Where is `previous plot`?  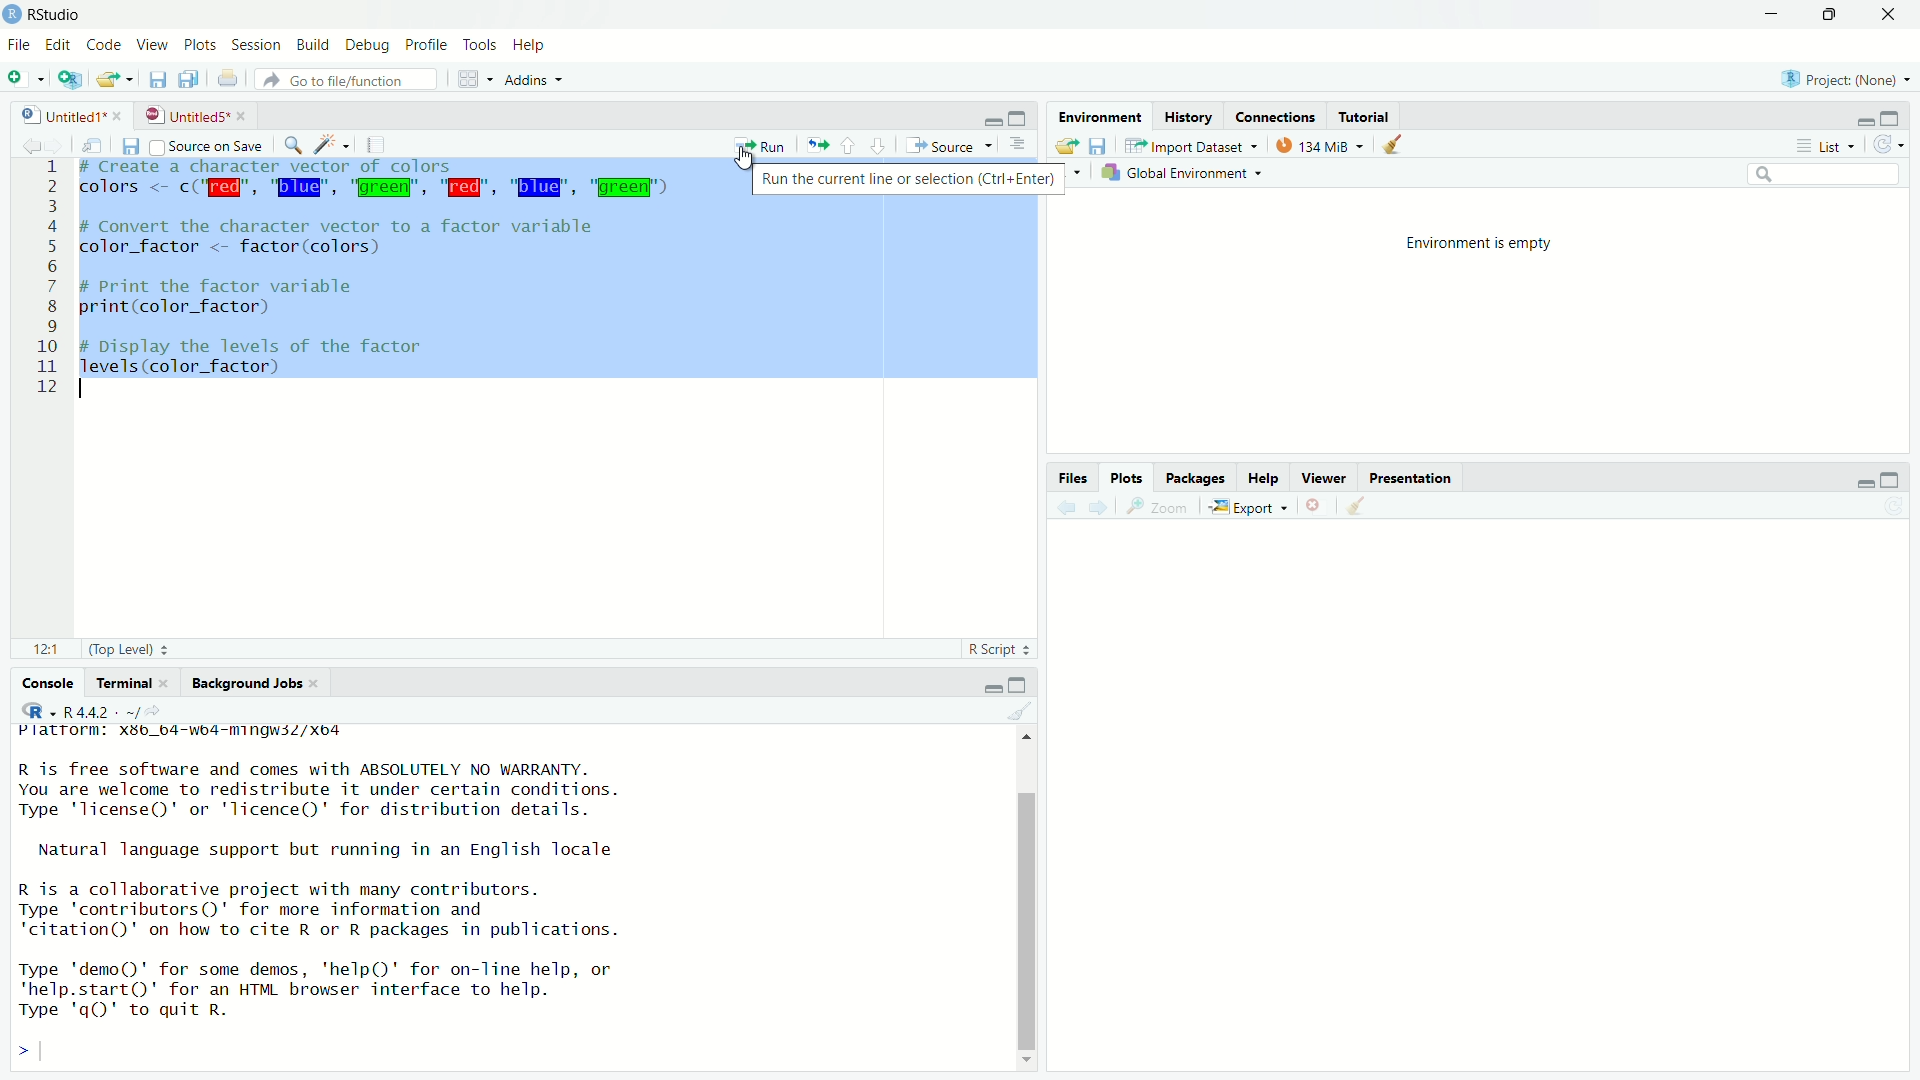 previous plot is located at coordinates (1062, 507).